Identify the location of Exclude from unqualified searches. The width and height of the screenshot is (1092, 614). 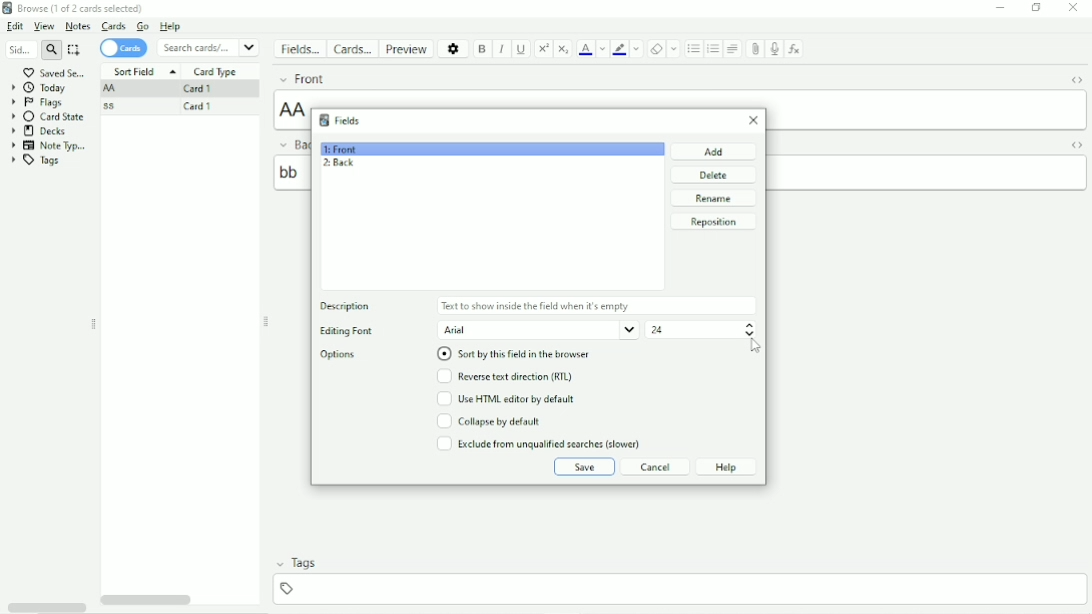
(539, 444).